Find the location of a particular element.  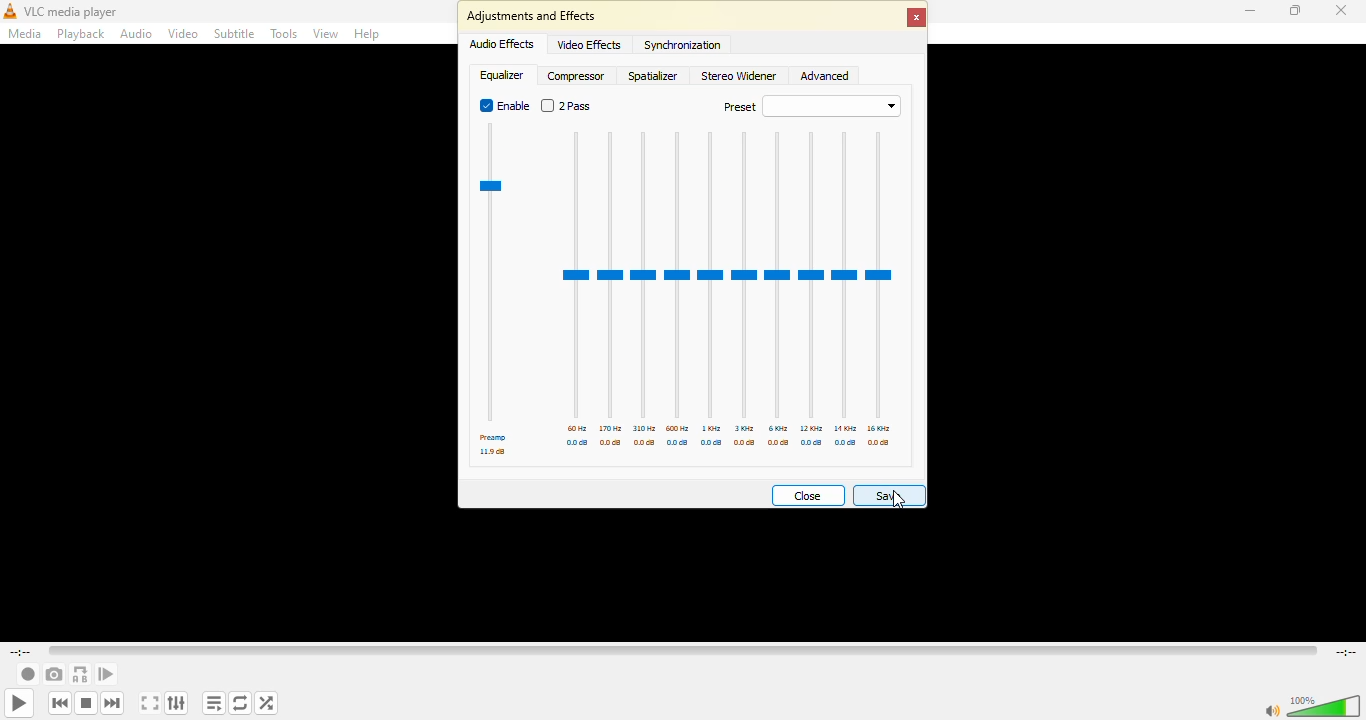

show extended settings is located at coordinates (176, 703).